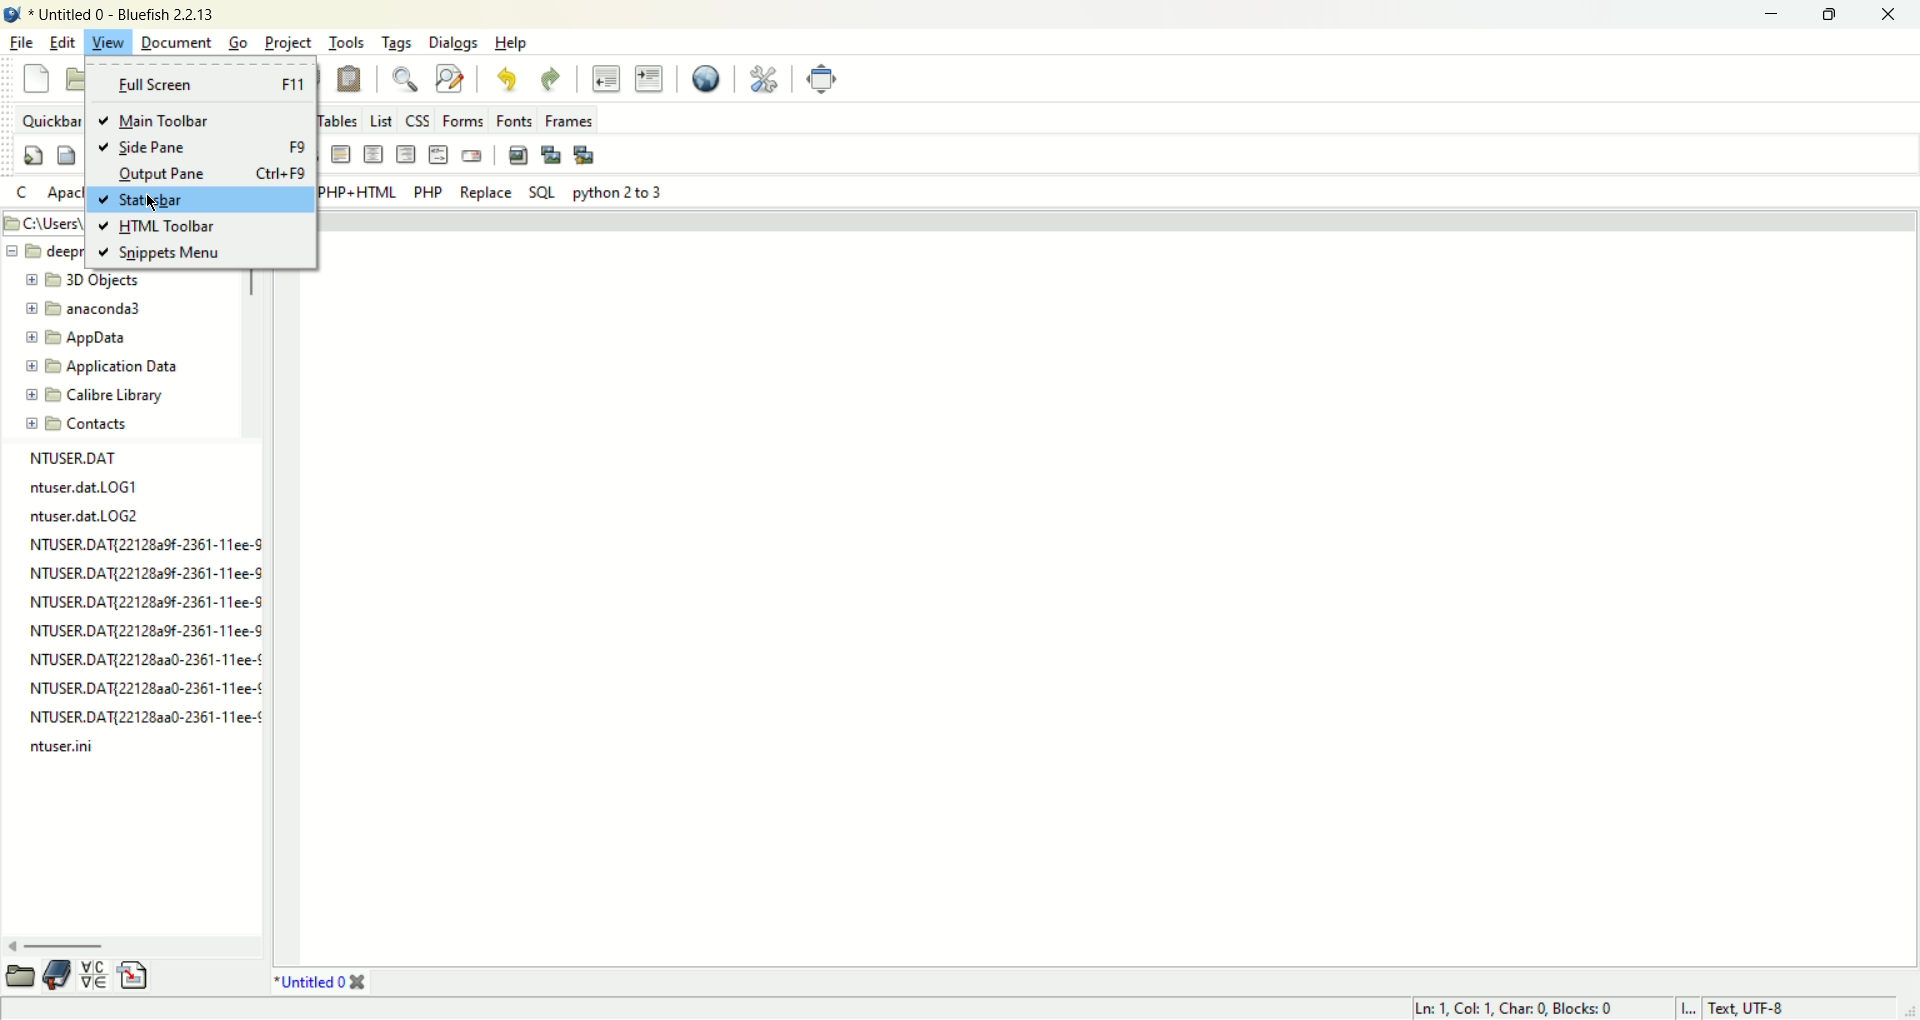 The height and width of the screenshot is (1020, 1920). Describe the element at coordinates (65, 194) in the screenshot. I see `apache` at that location.